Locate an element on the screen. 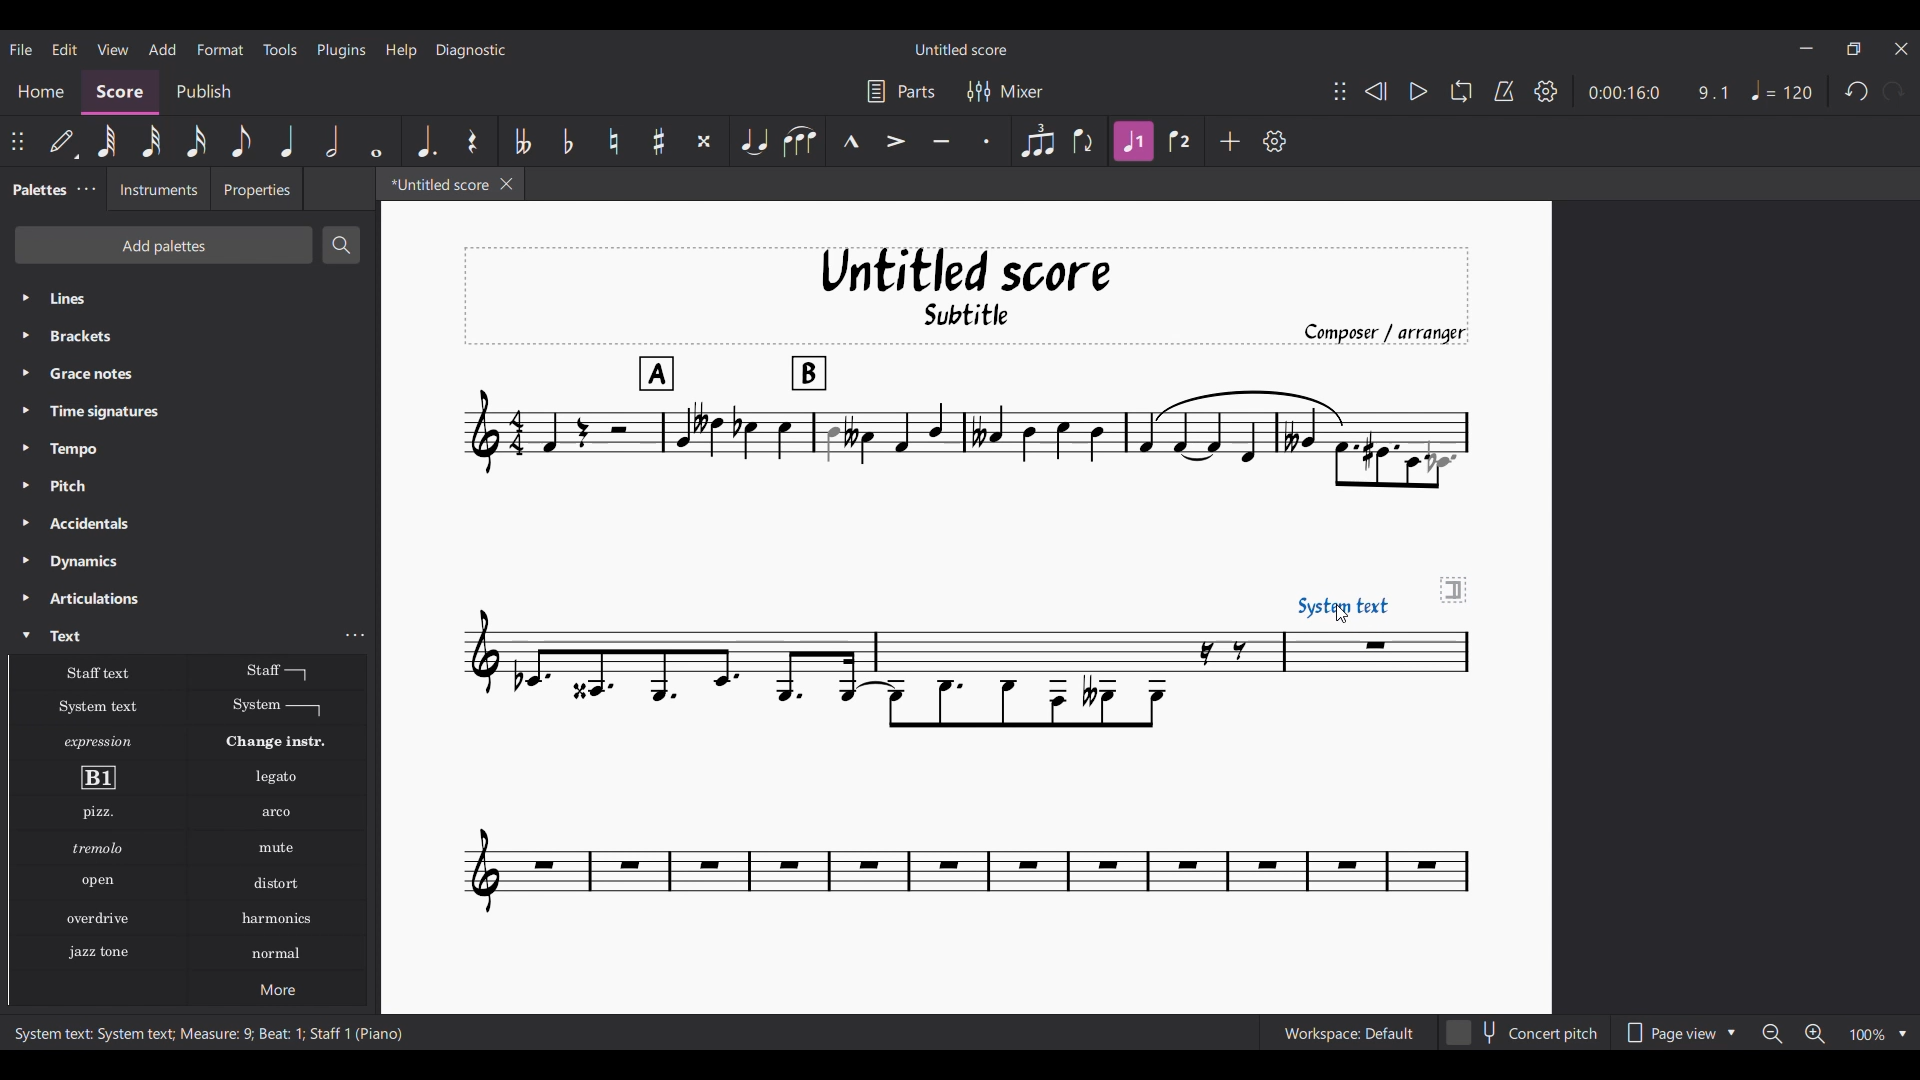 The width and height of the screenshot is (1920, 1080). Home section is located at coordinates (40, 92).